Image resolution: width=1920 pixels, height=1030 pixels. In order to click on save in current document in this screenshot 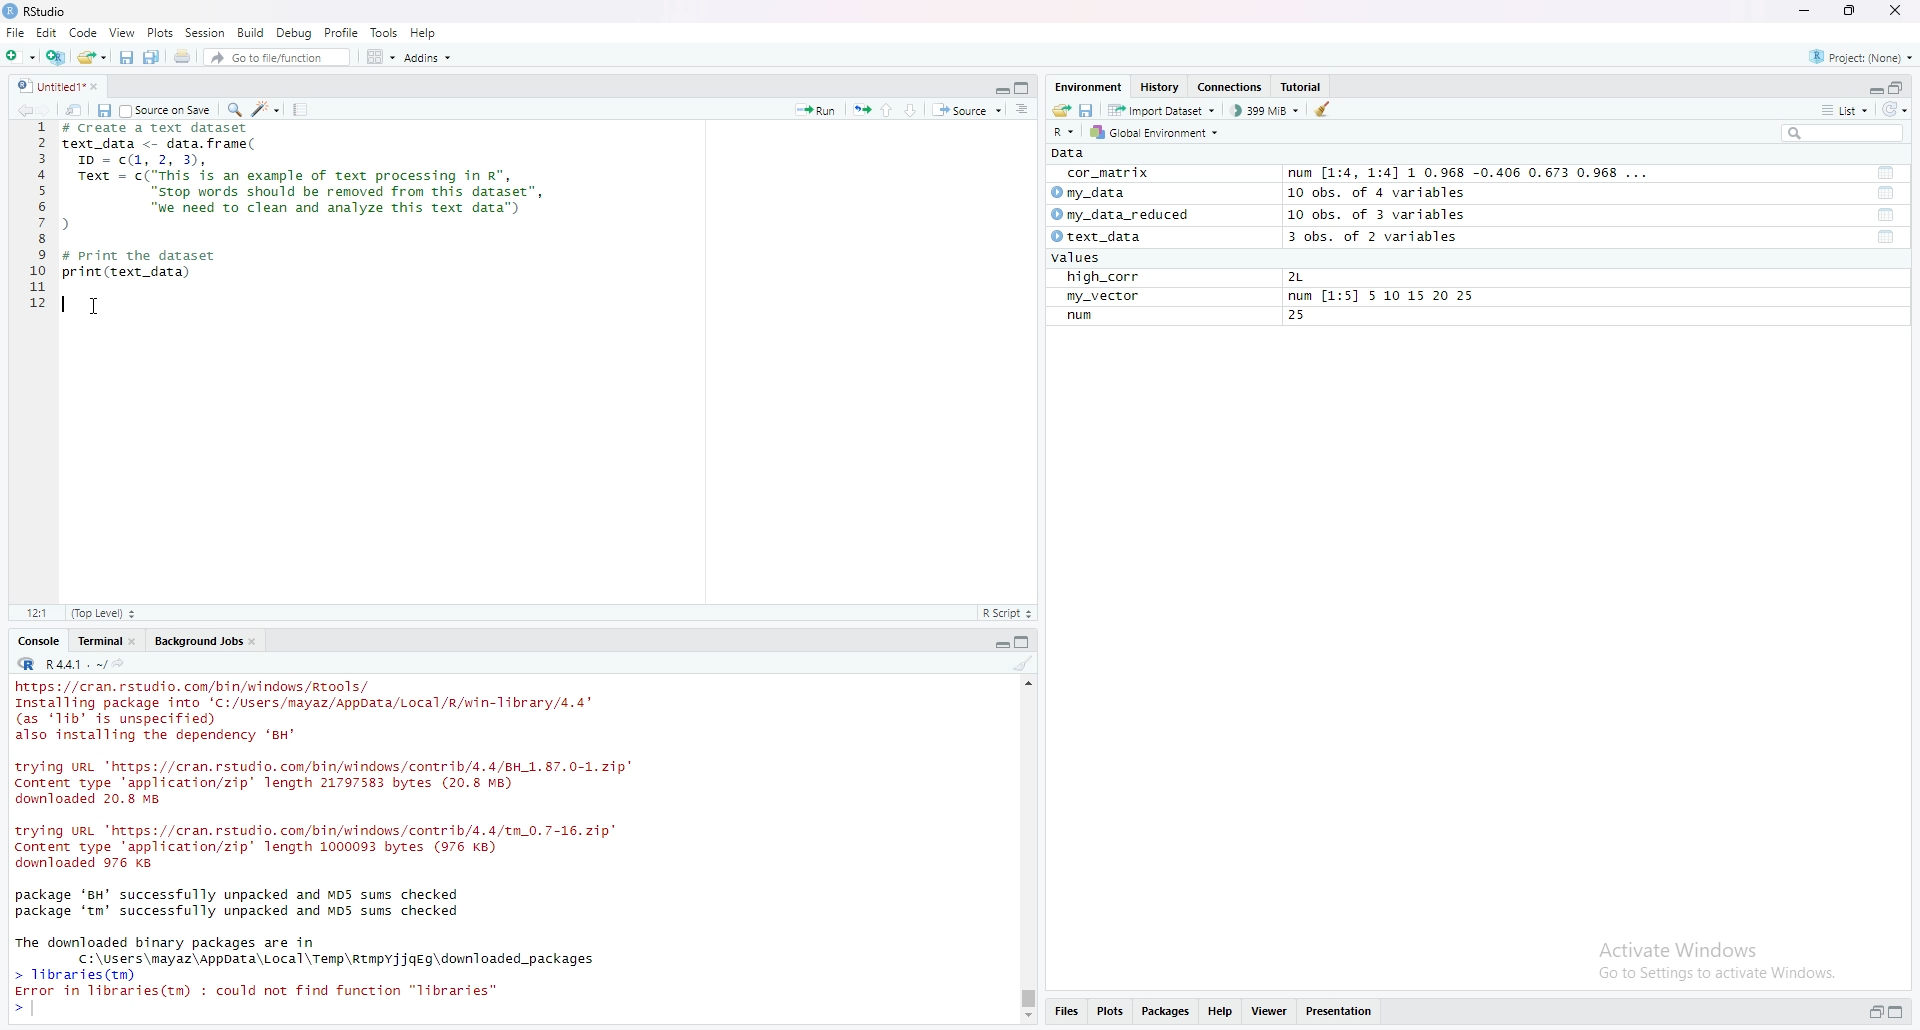, I will do `click(104, 110)`.